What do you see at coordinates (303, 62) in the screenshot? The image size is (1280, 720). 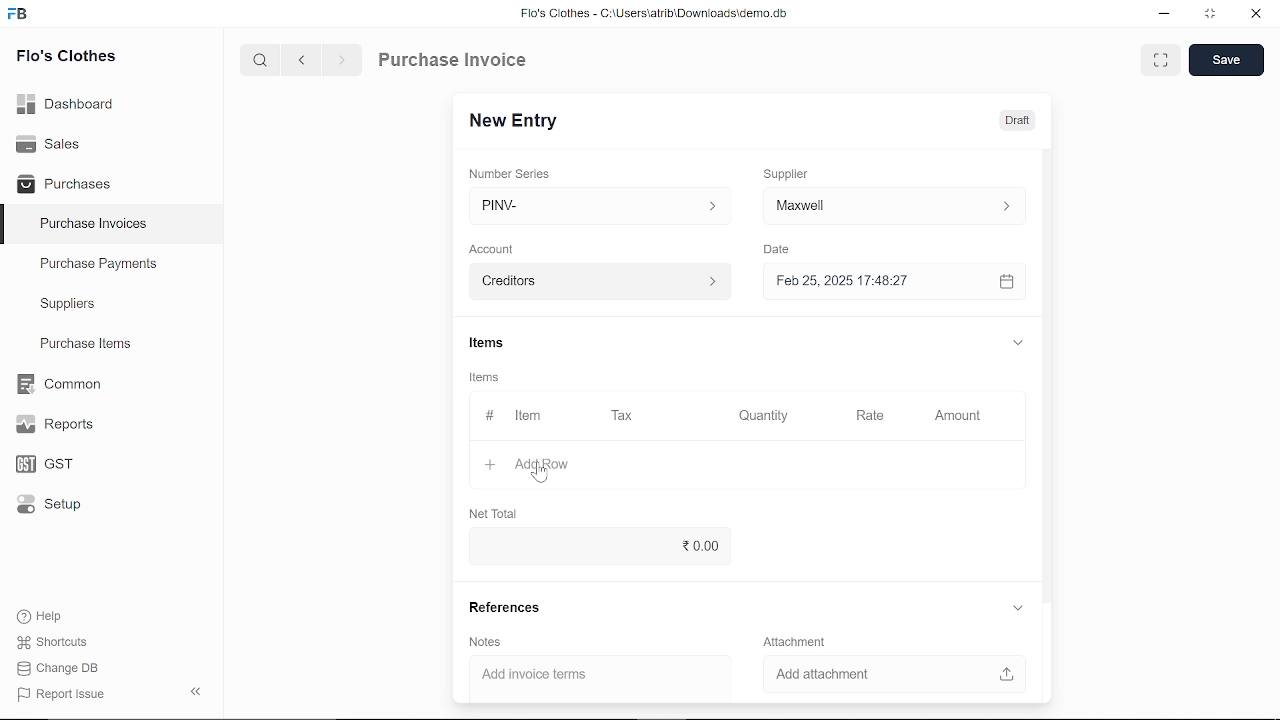 I see `previous` at bounding box center [303, 62].